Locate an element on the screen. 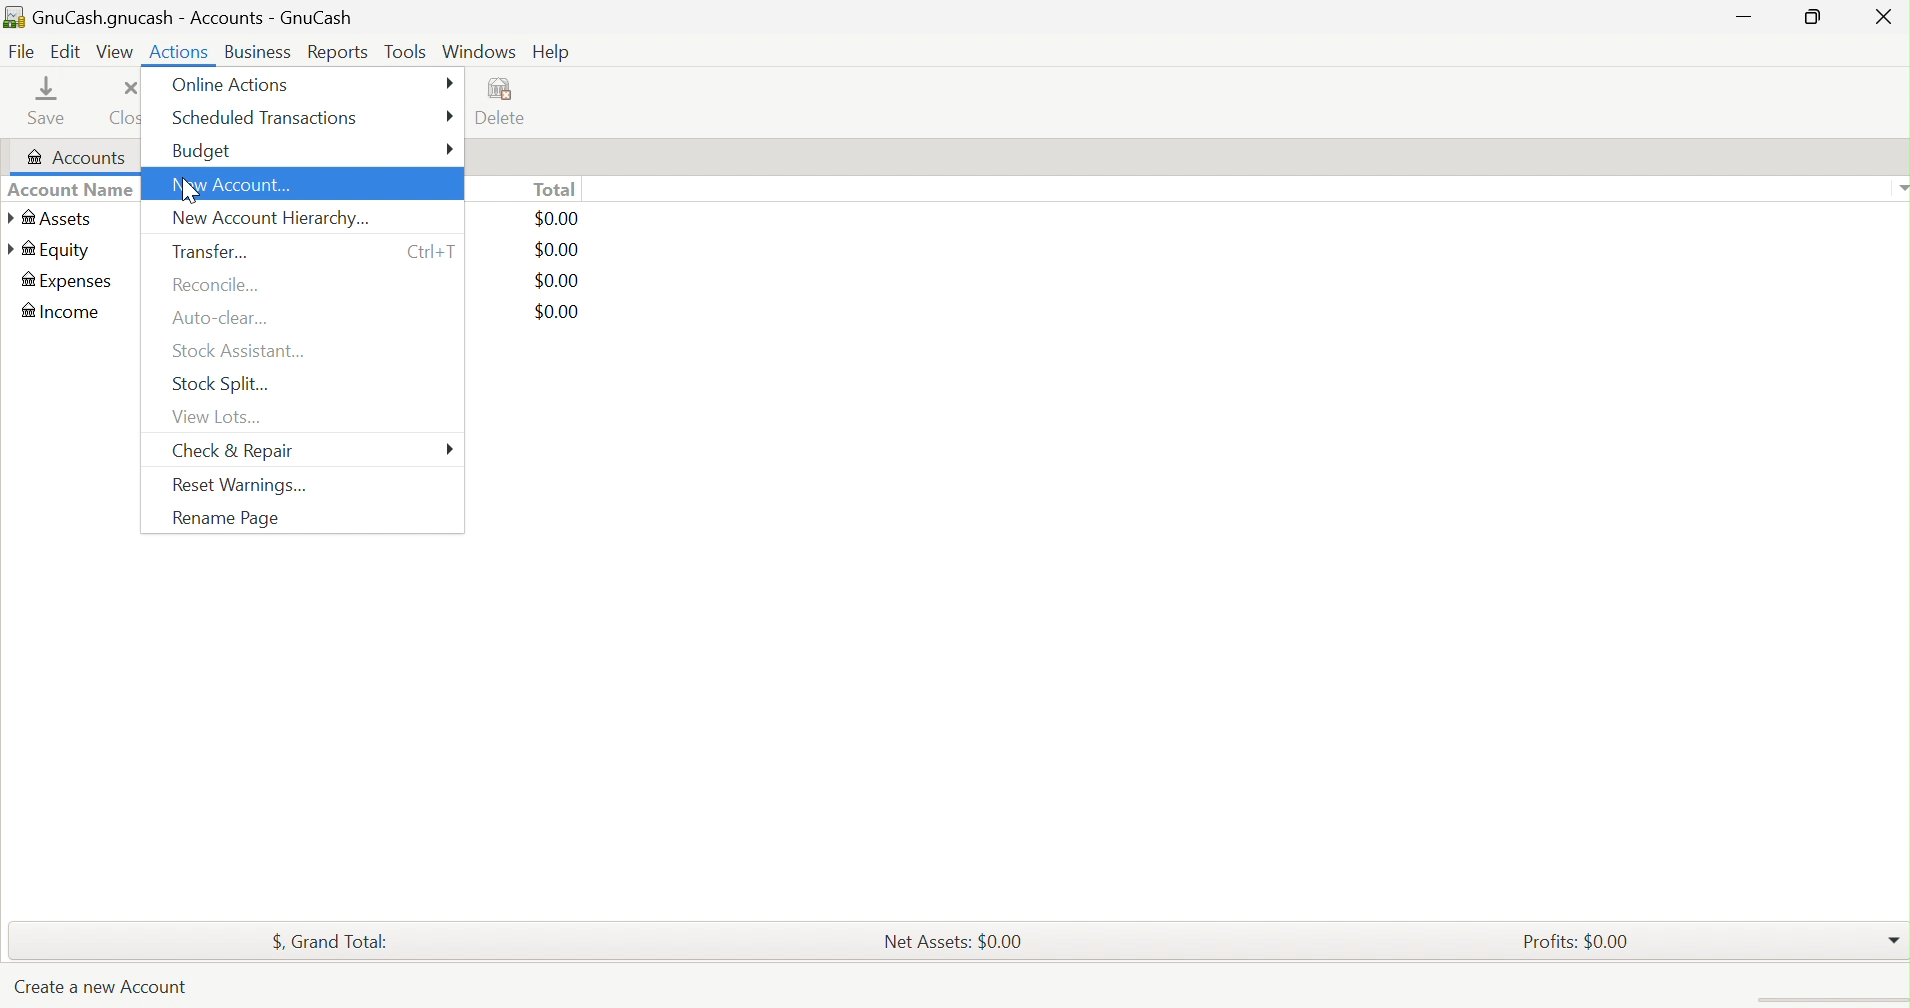  Business is located at coordinates (259, 53).